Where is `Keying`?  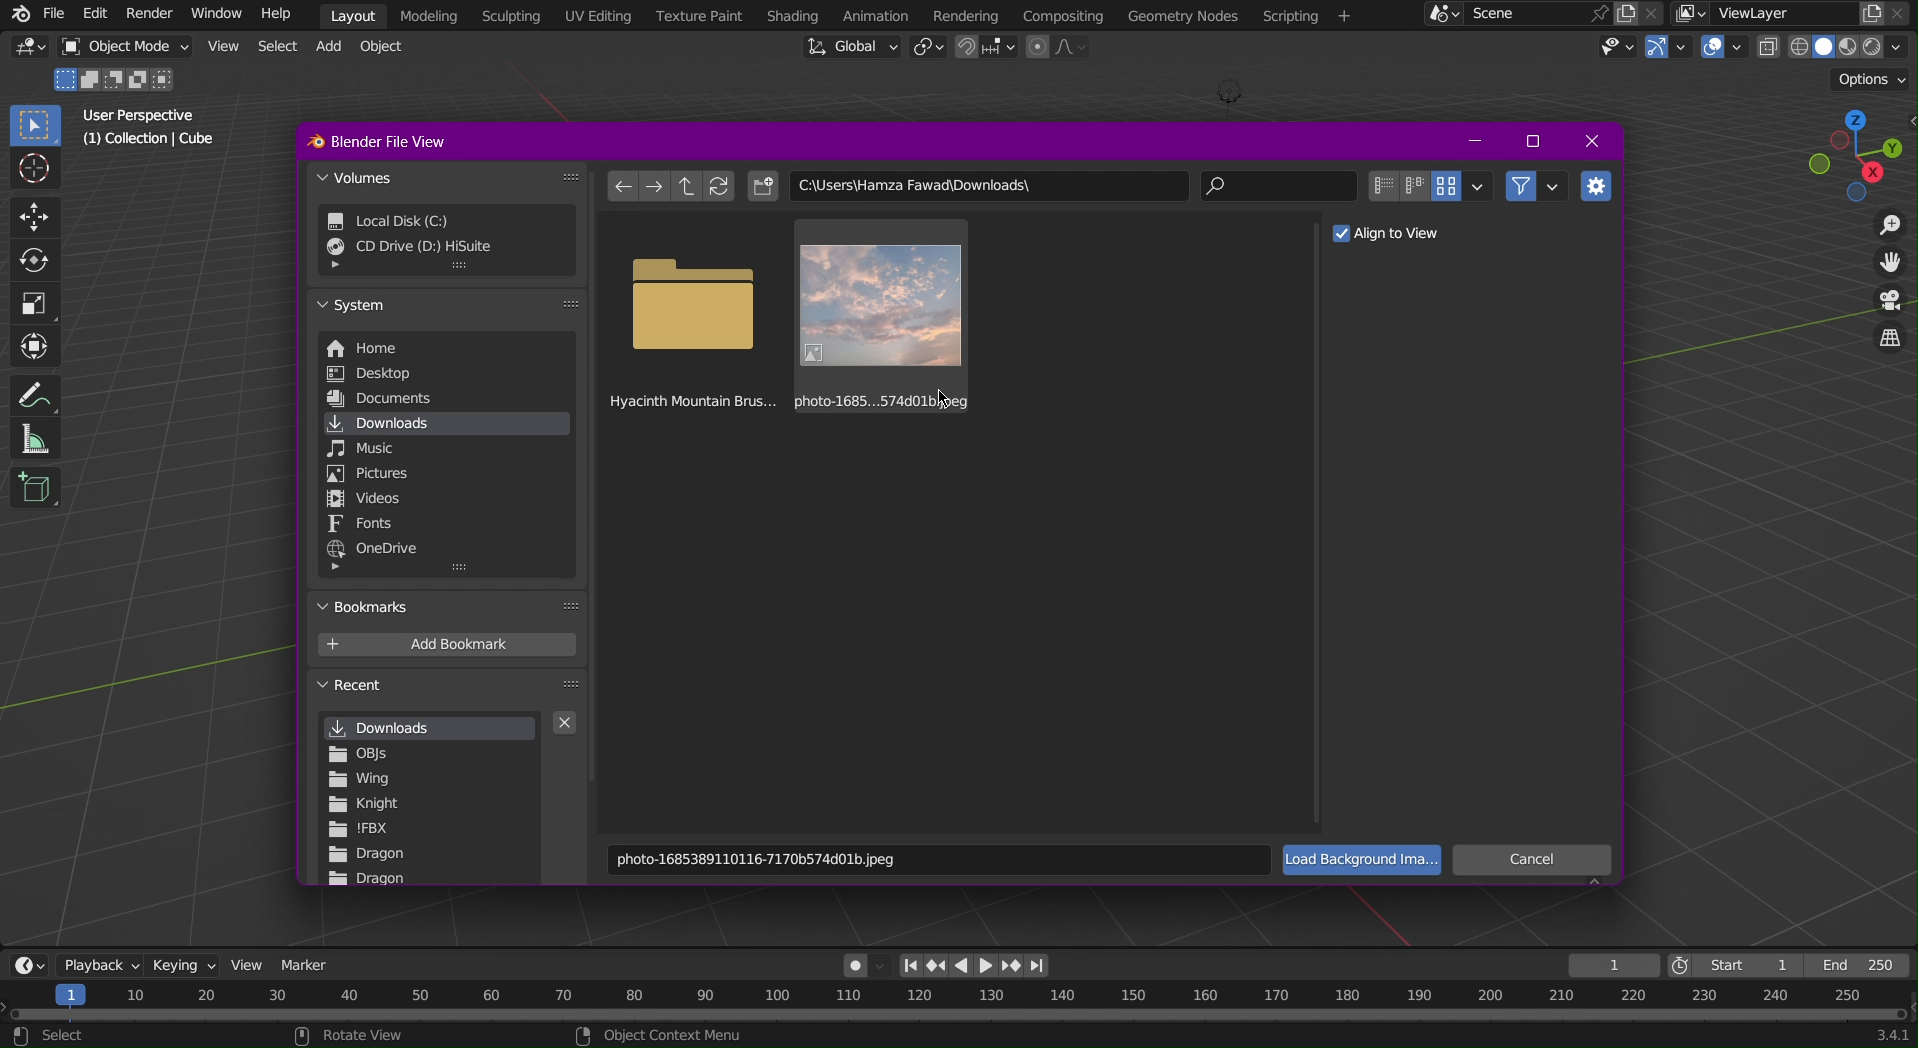 Keying is located at coordinates (182, 960).